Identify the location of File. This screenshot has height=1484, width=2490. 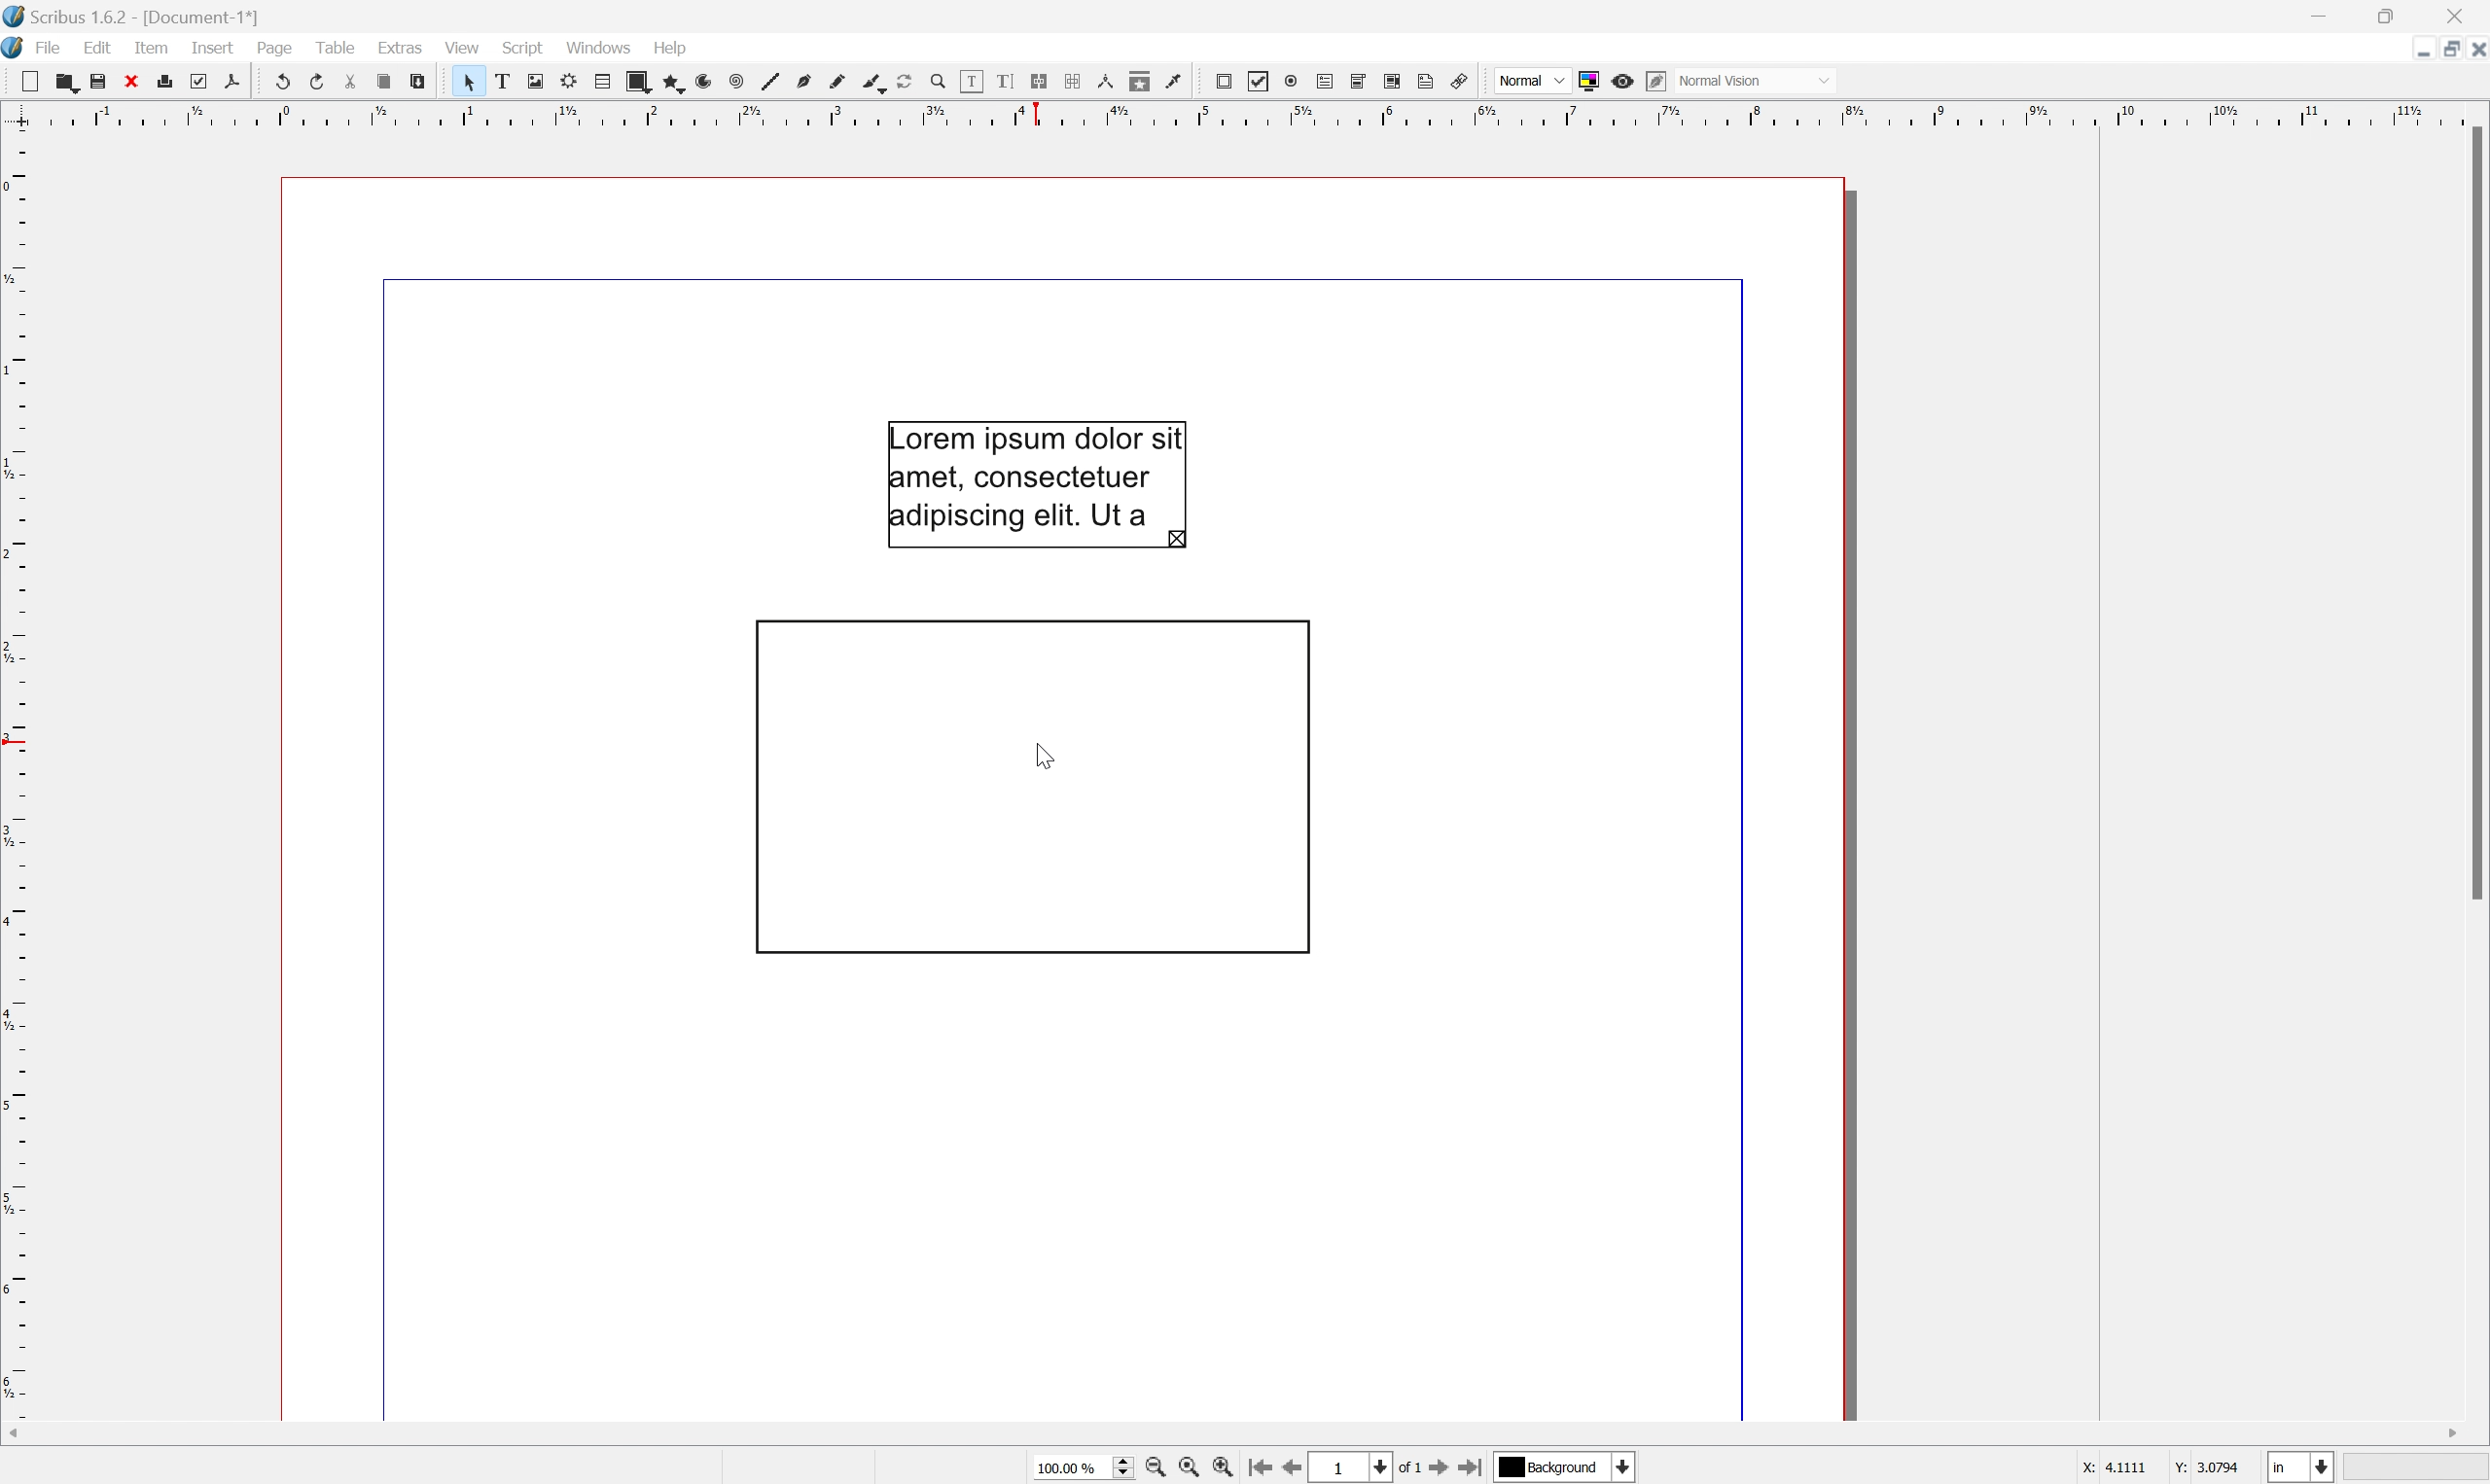
(45, 47).